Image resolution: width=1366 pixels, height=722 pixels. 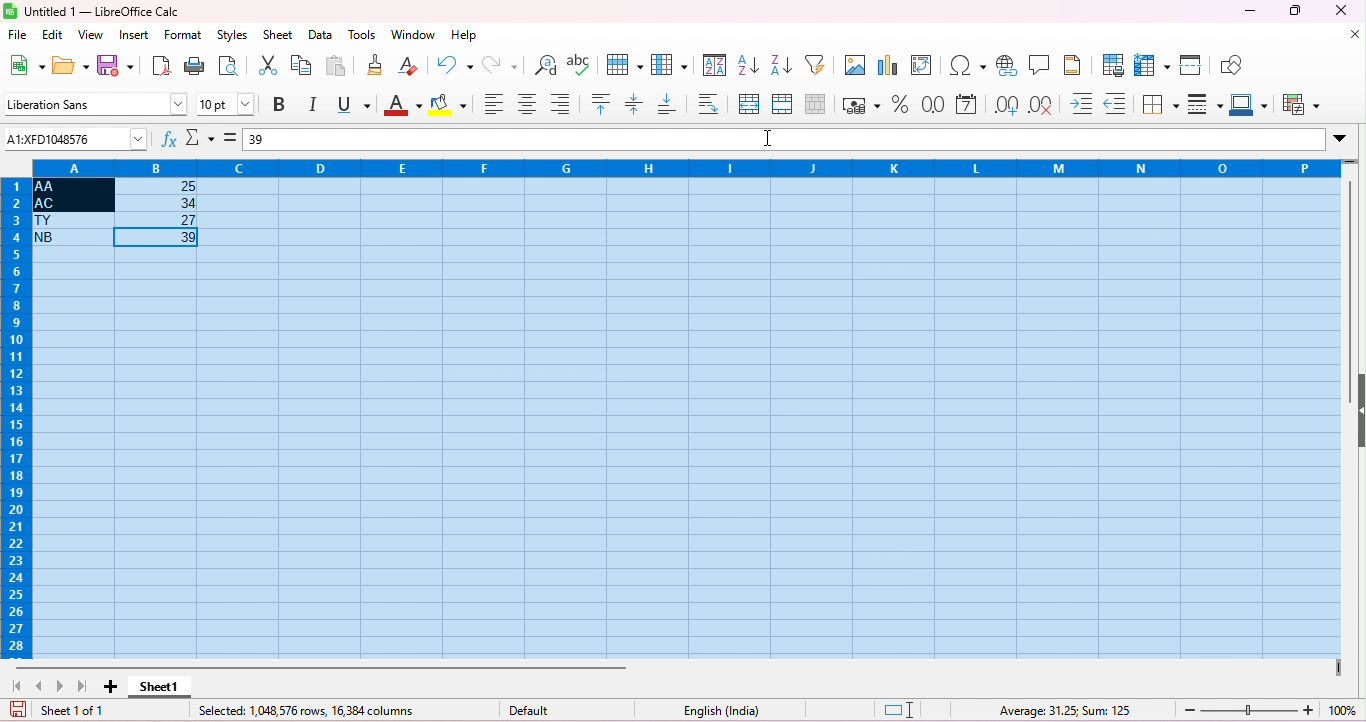 I want to click on bold, so click(x=282, y=104).